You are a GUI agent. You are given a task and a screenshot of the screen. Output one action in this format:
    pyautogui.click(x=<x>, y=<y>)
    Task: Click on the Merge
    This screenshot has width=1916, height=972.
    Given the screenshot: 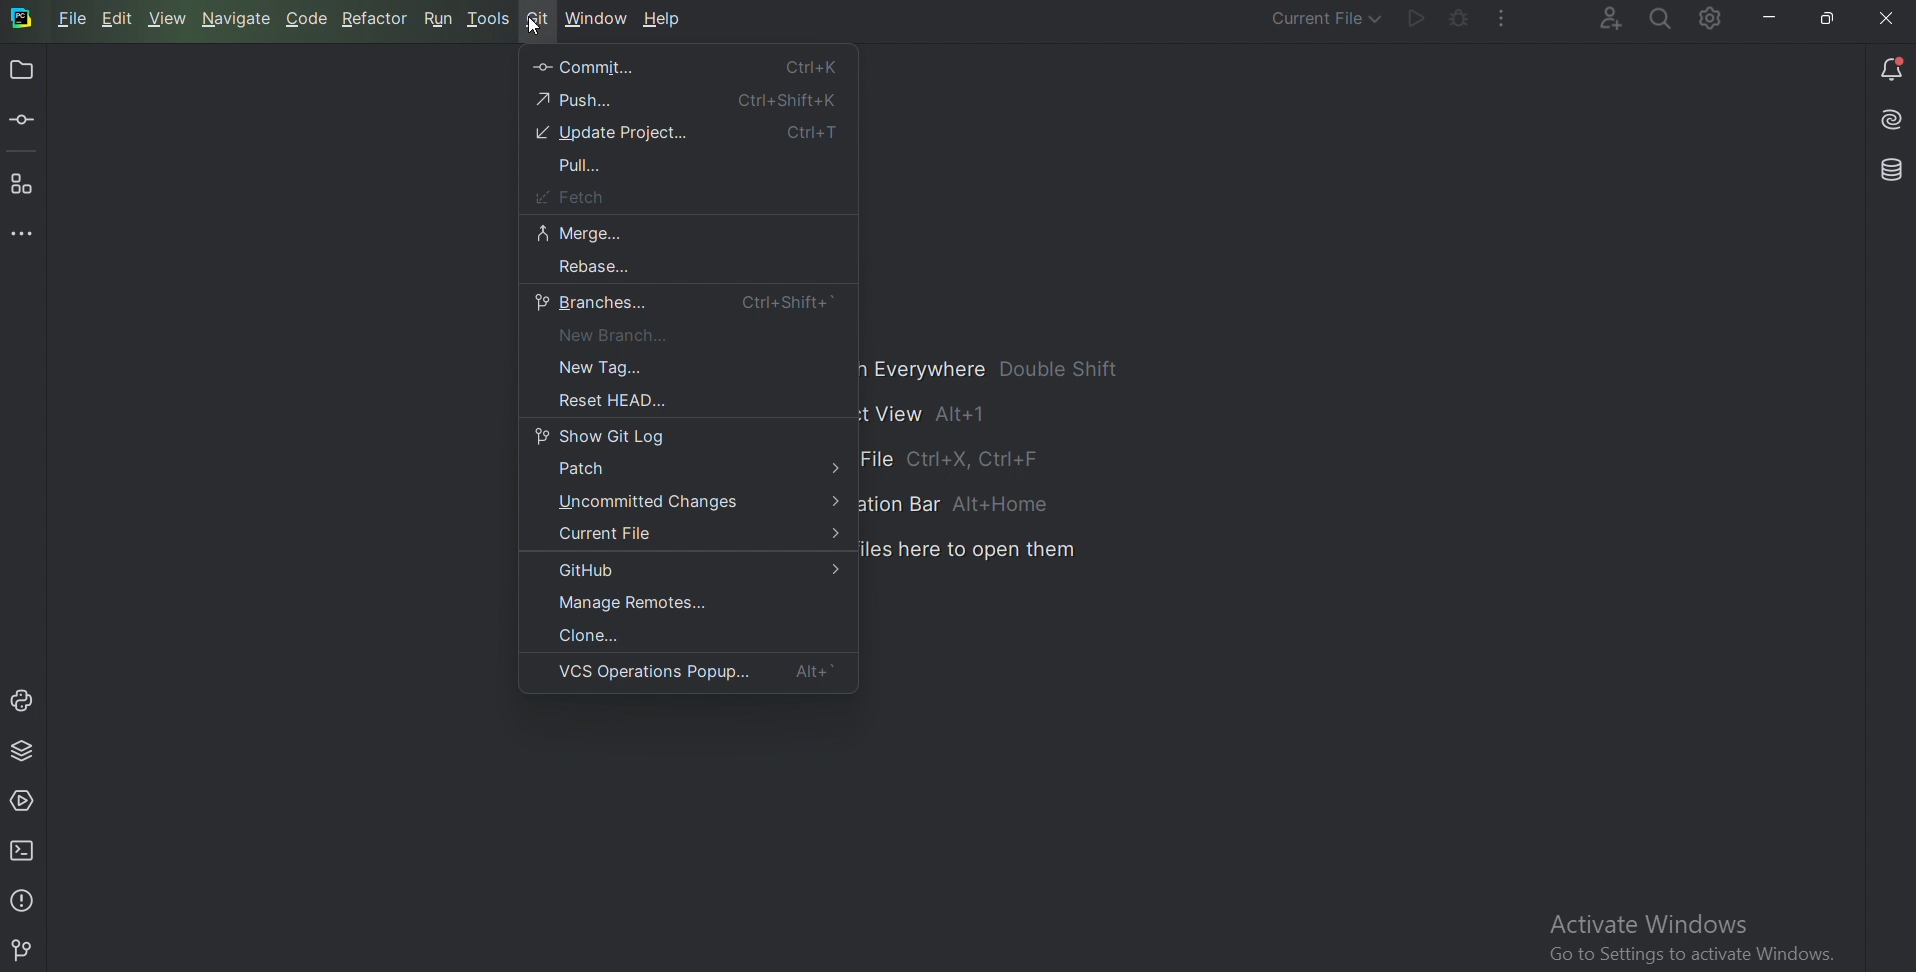 What is the action you would take?
    pyautogui.click(x=581, y=233)
    